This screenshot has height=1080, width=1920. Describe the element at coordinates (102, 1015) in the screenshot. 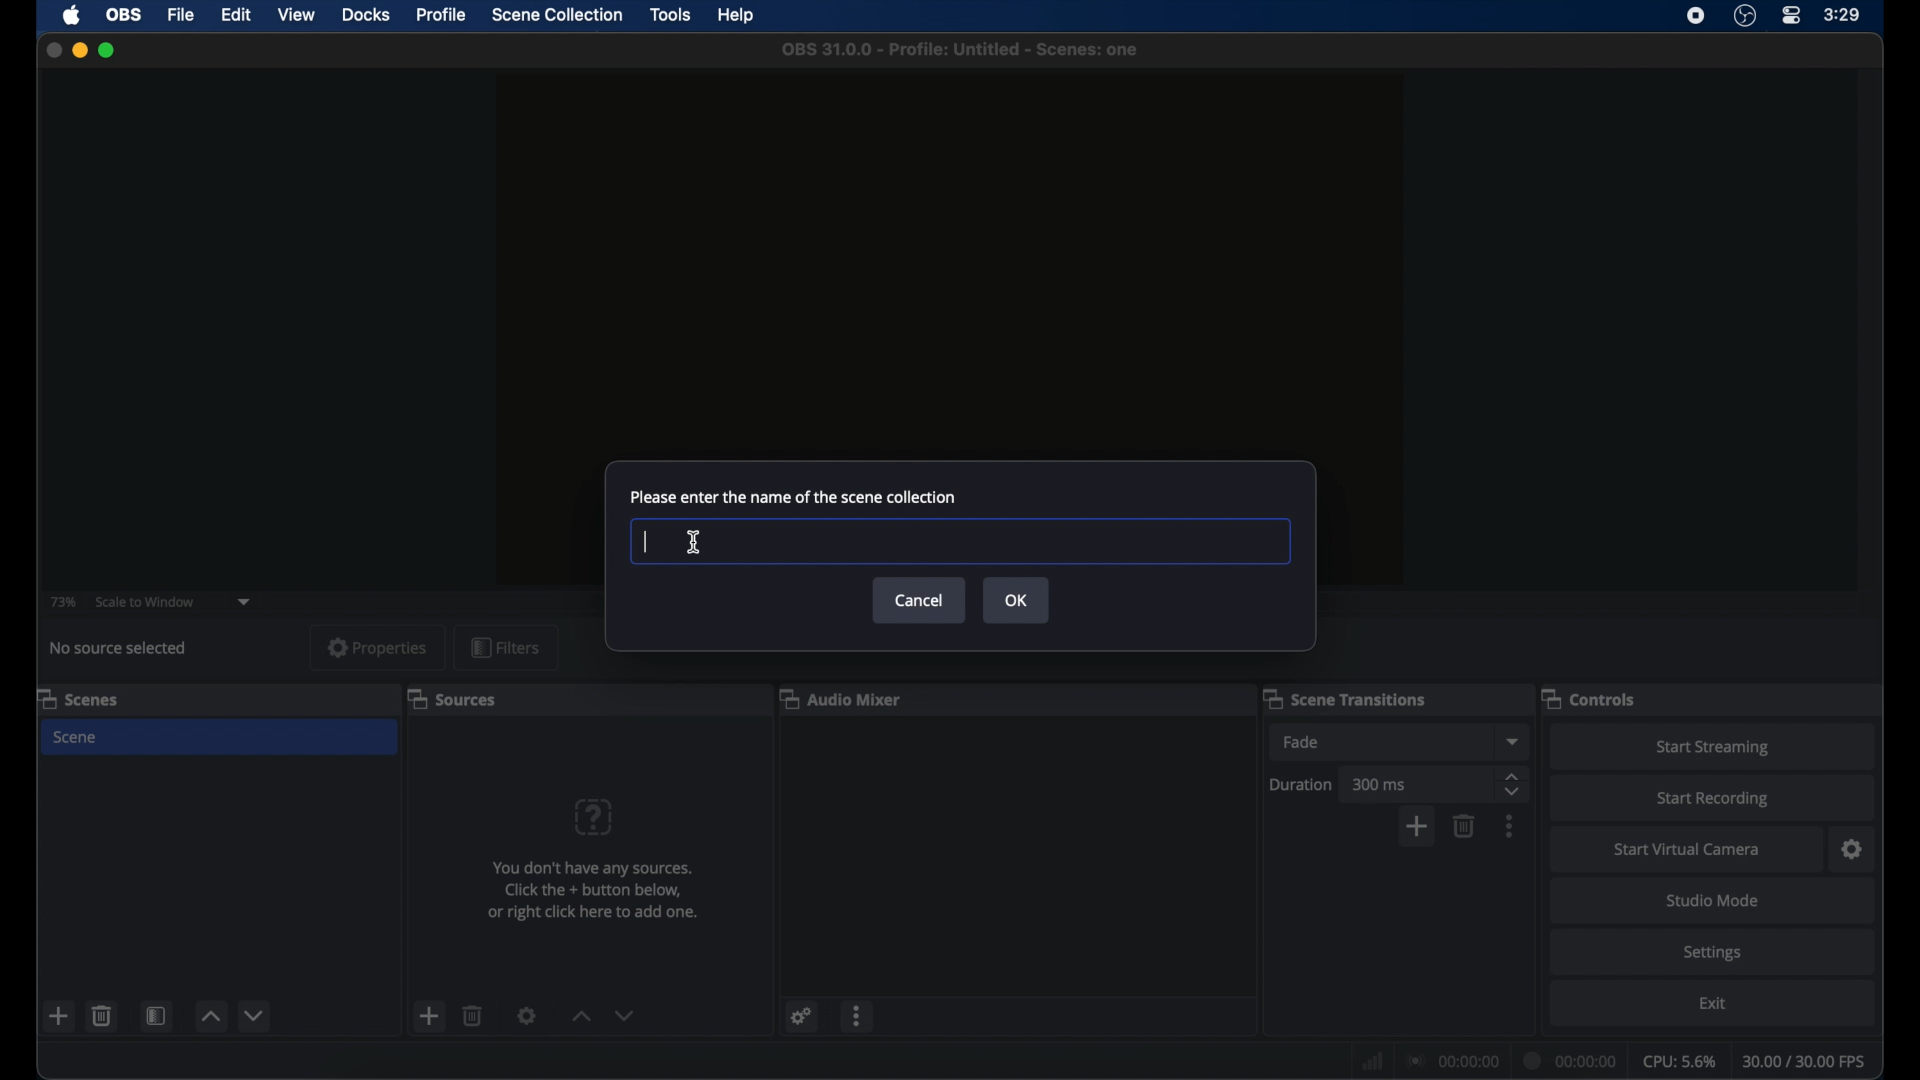

I see `delete` at that location.